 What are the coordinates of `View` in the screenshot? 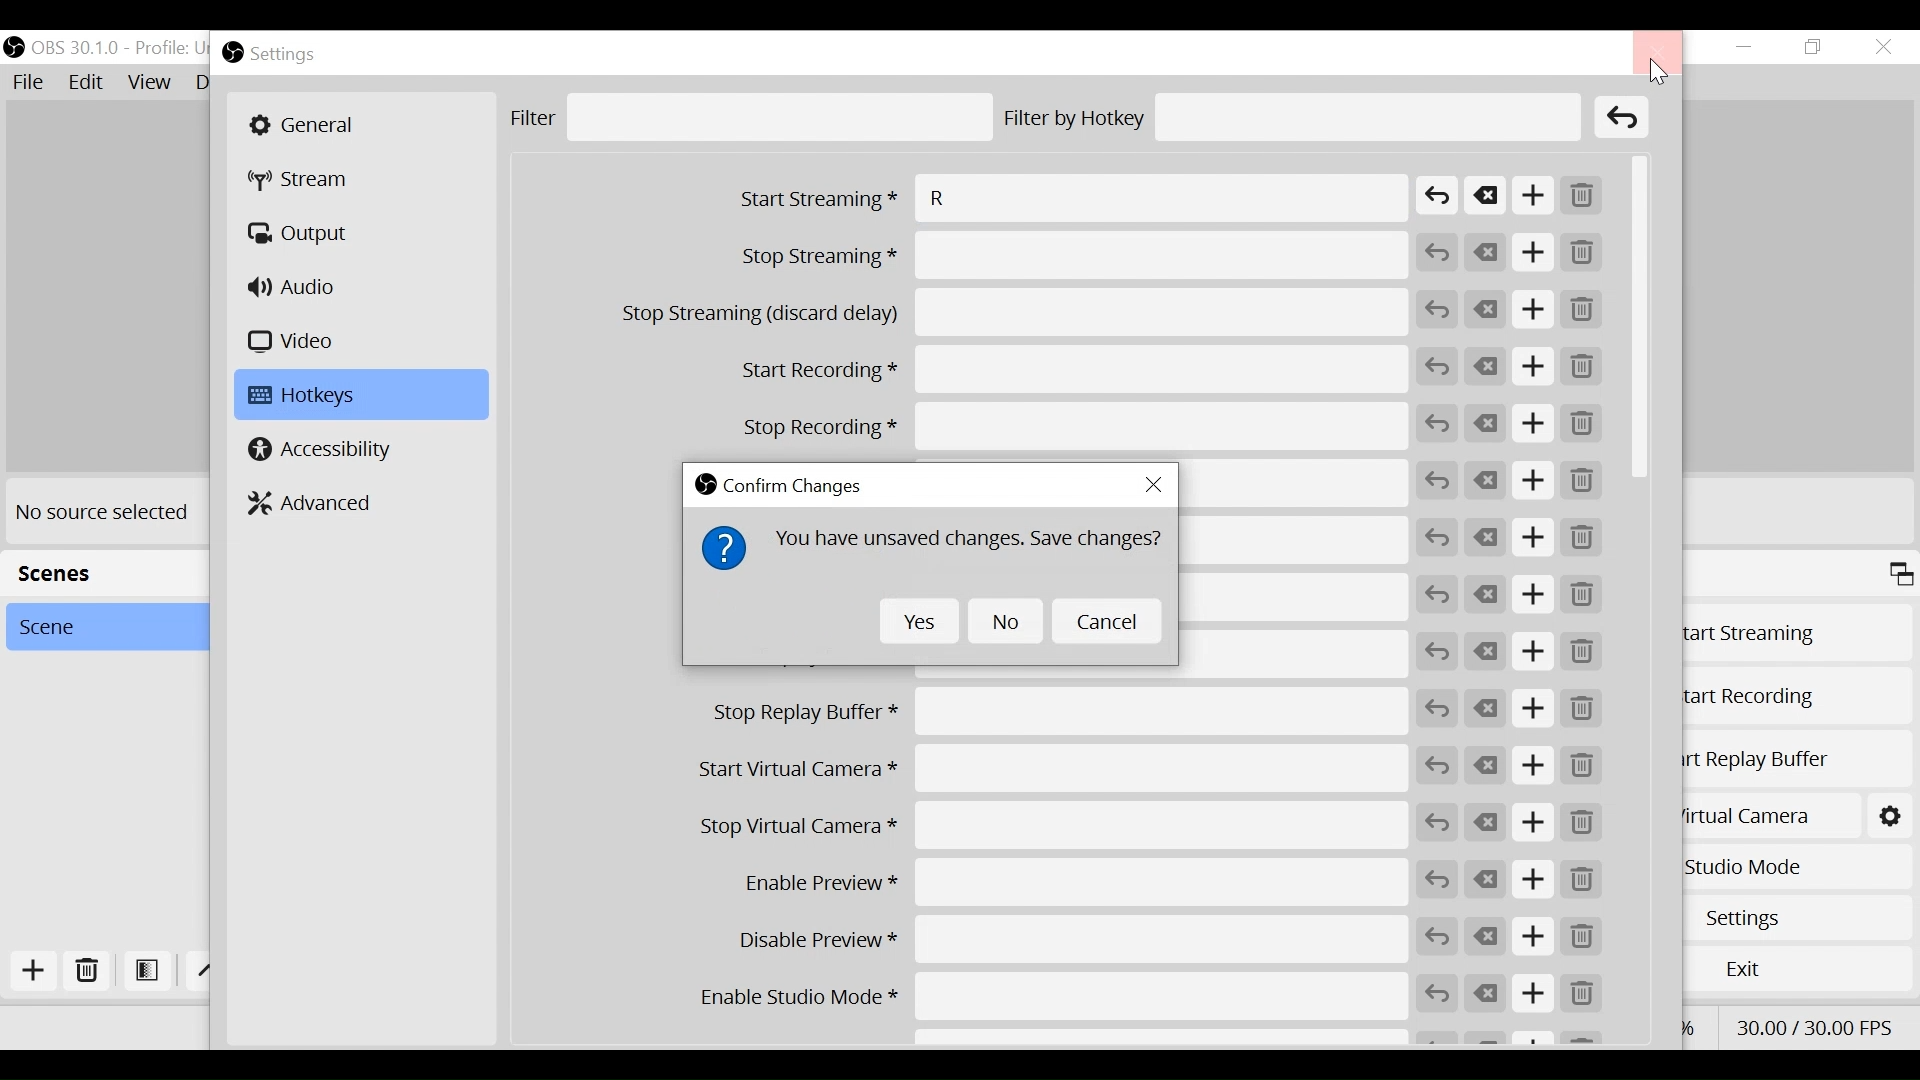 It's located at (151, 82).